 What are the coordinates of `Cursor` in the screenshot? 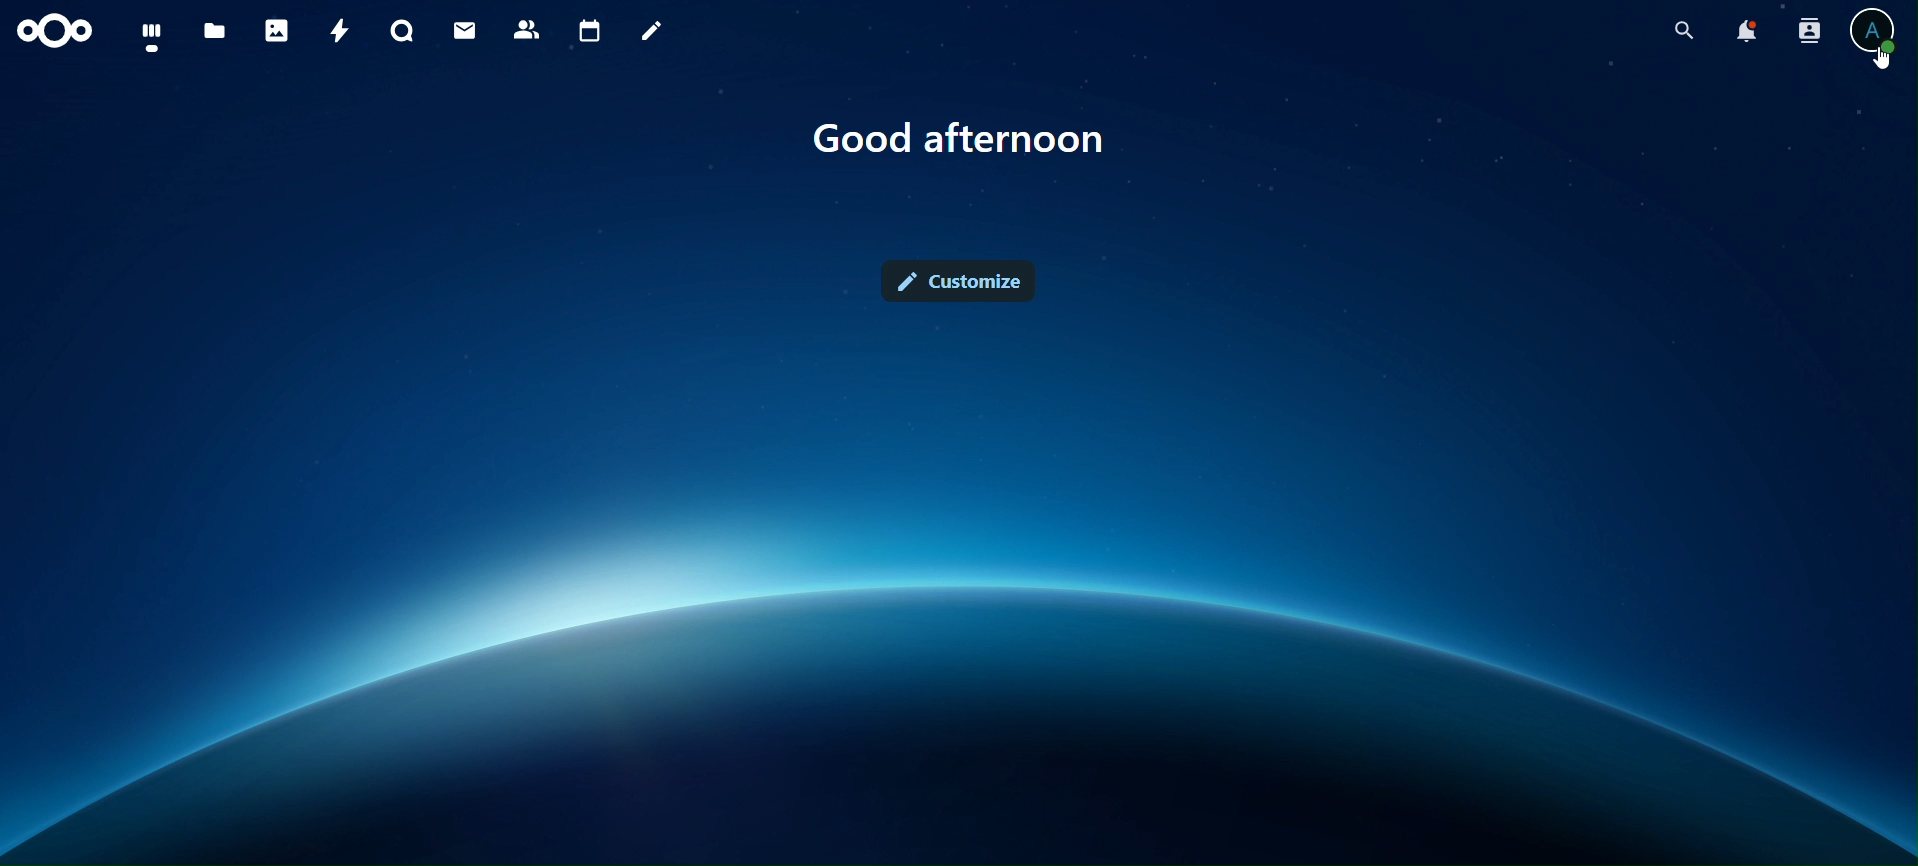 It's located at (1884, 62).